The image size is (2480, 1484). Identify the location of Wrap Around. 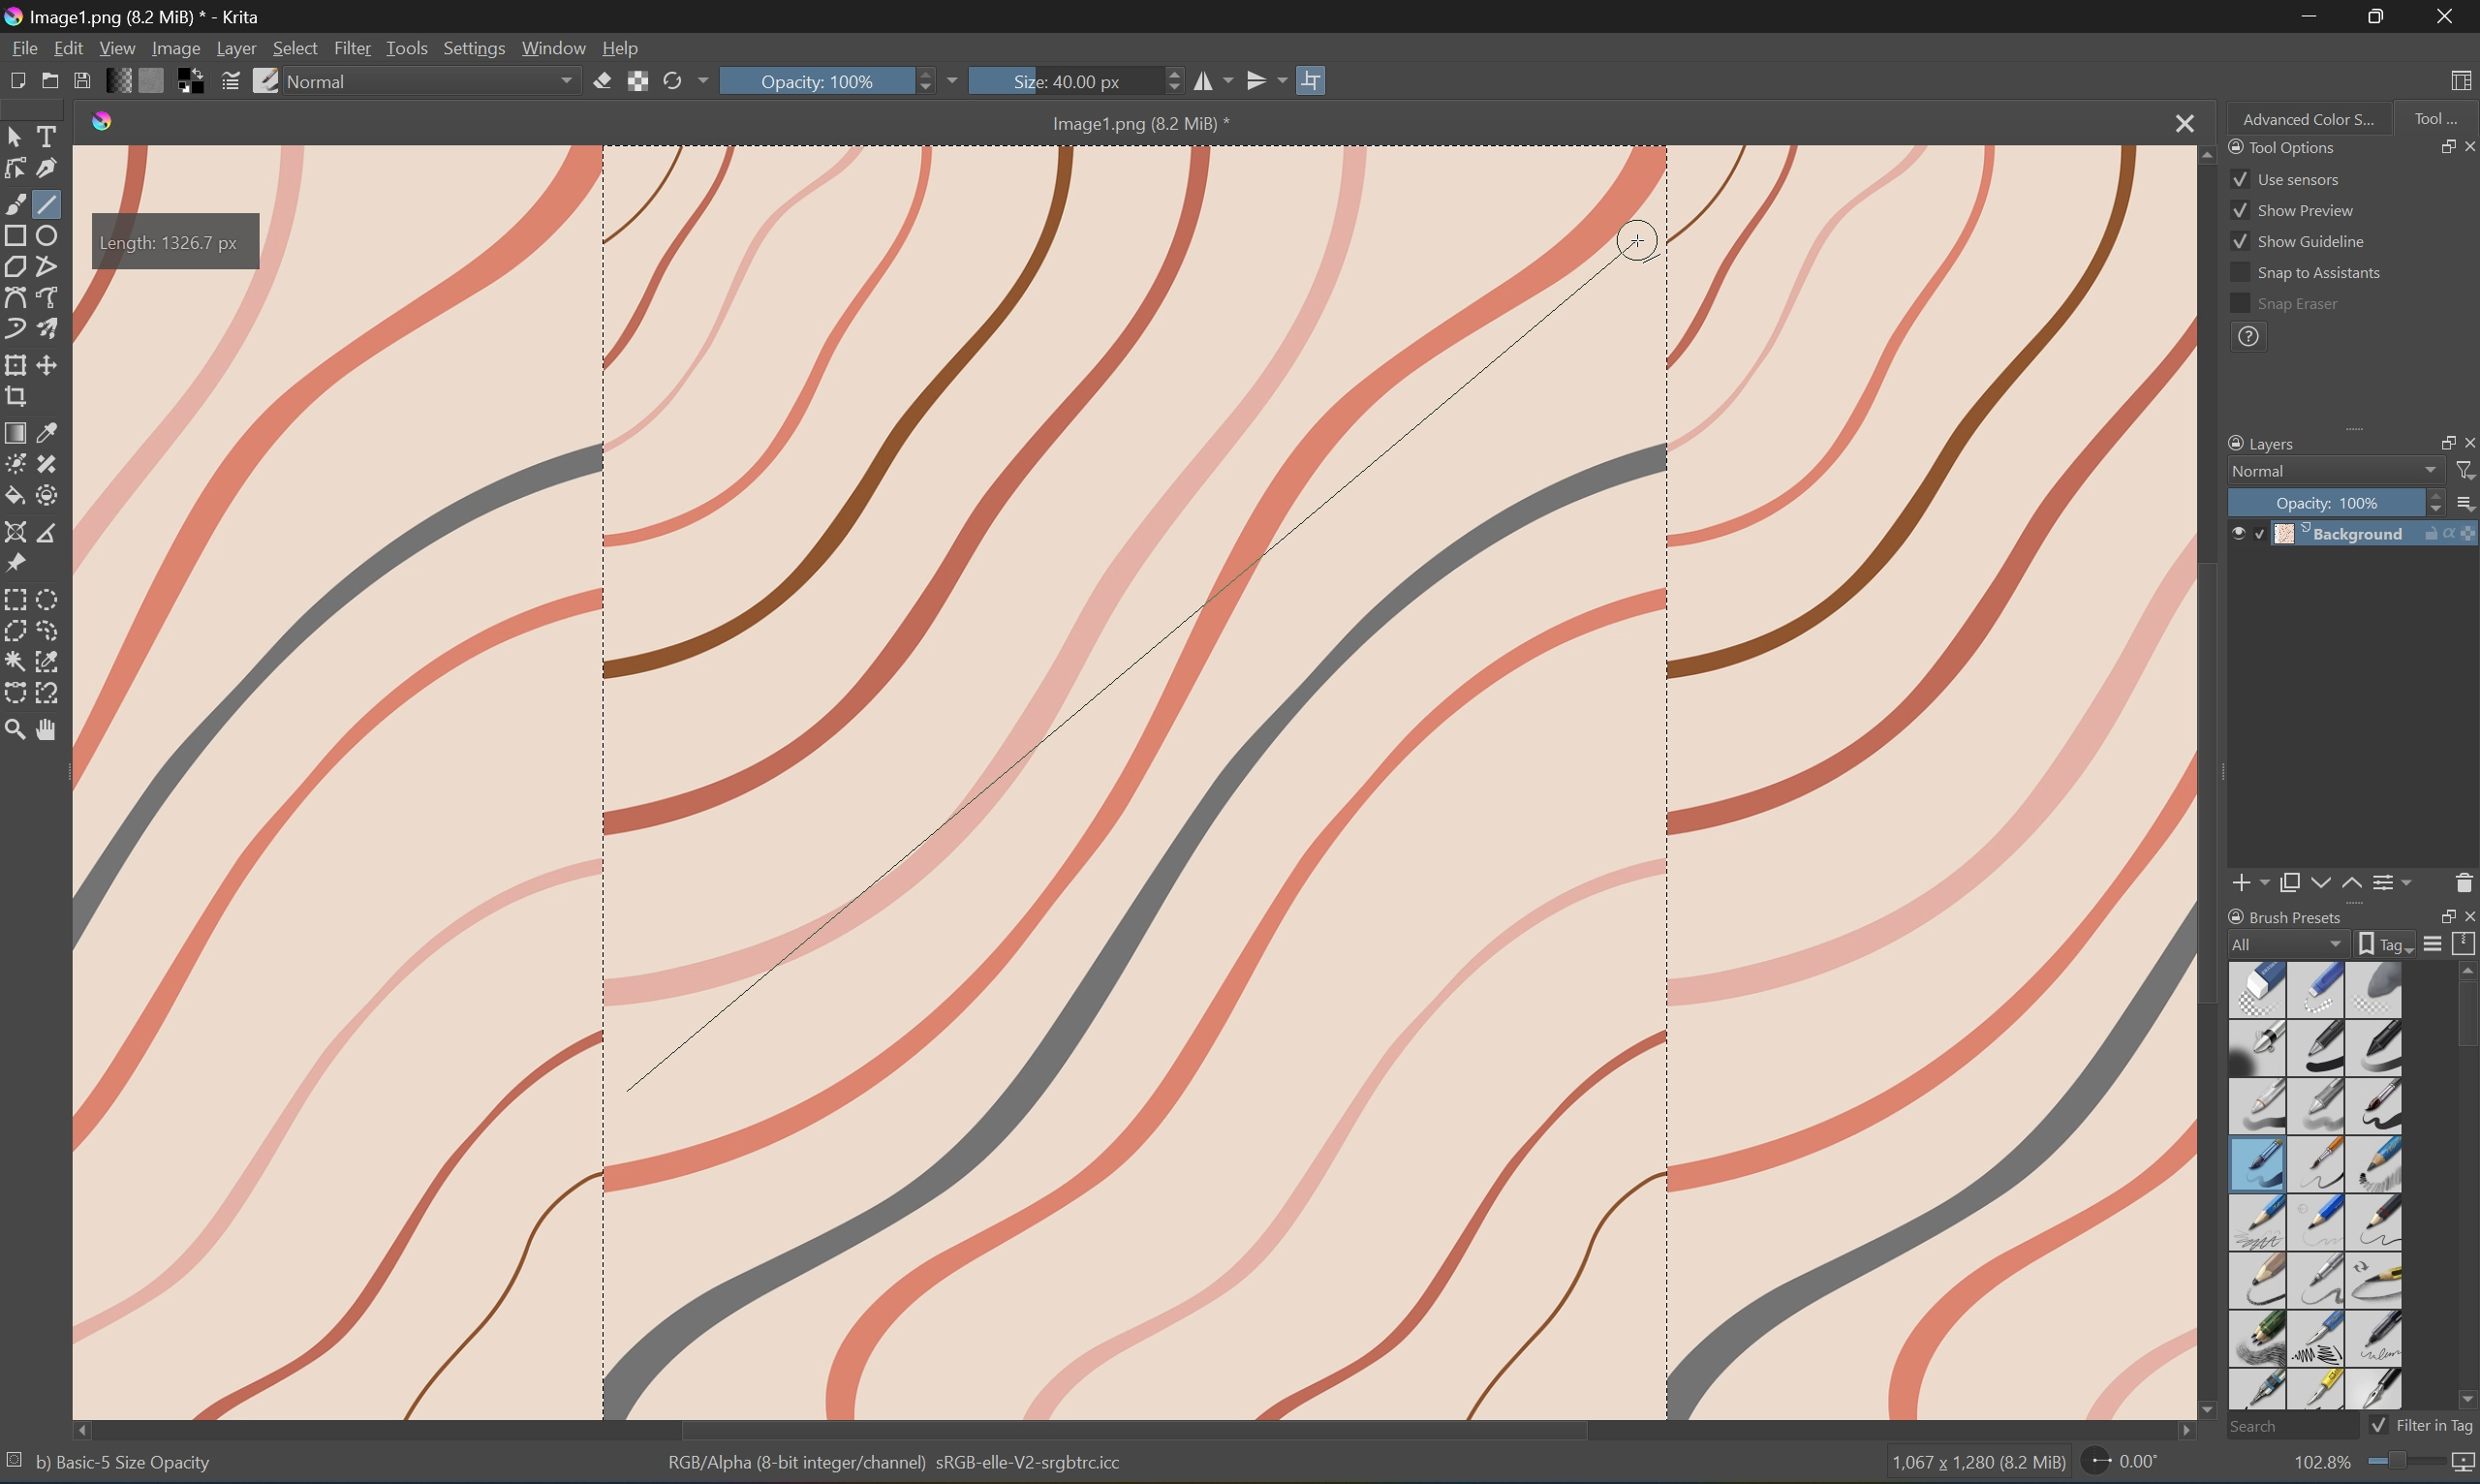
(1316, 78).